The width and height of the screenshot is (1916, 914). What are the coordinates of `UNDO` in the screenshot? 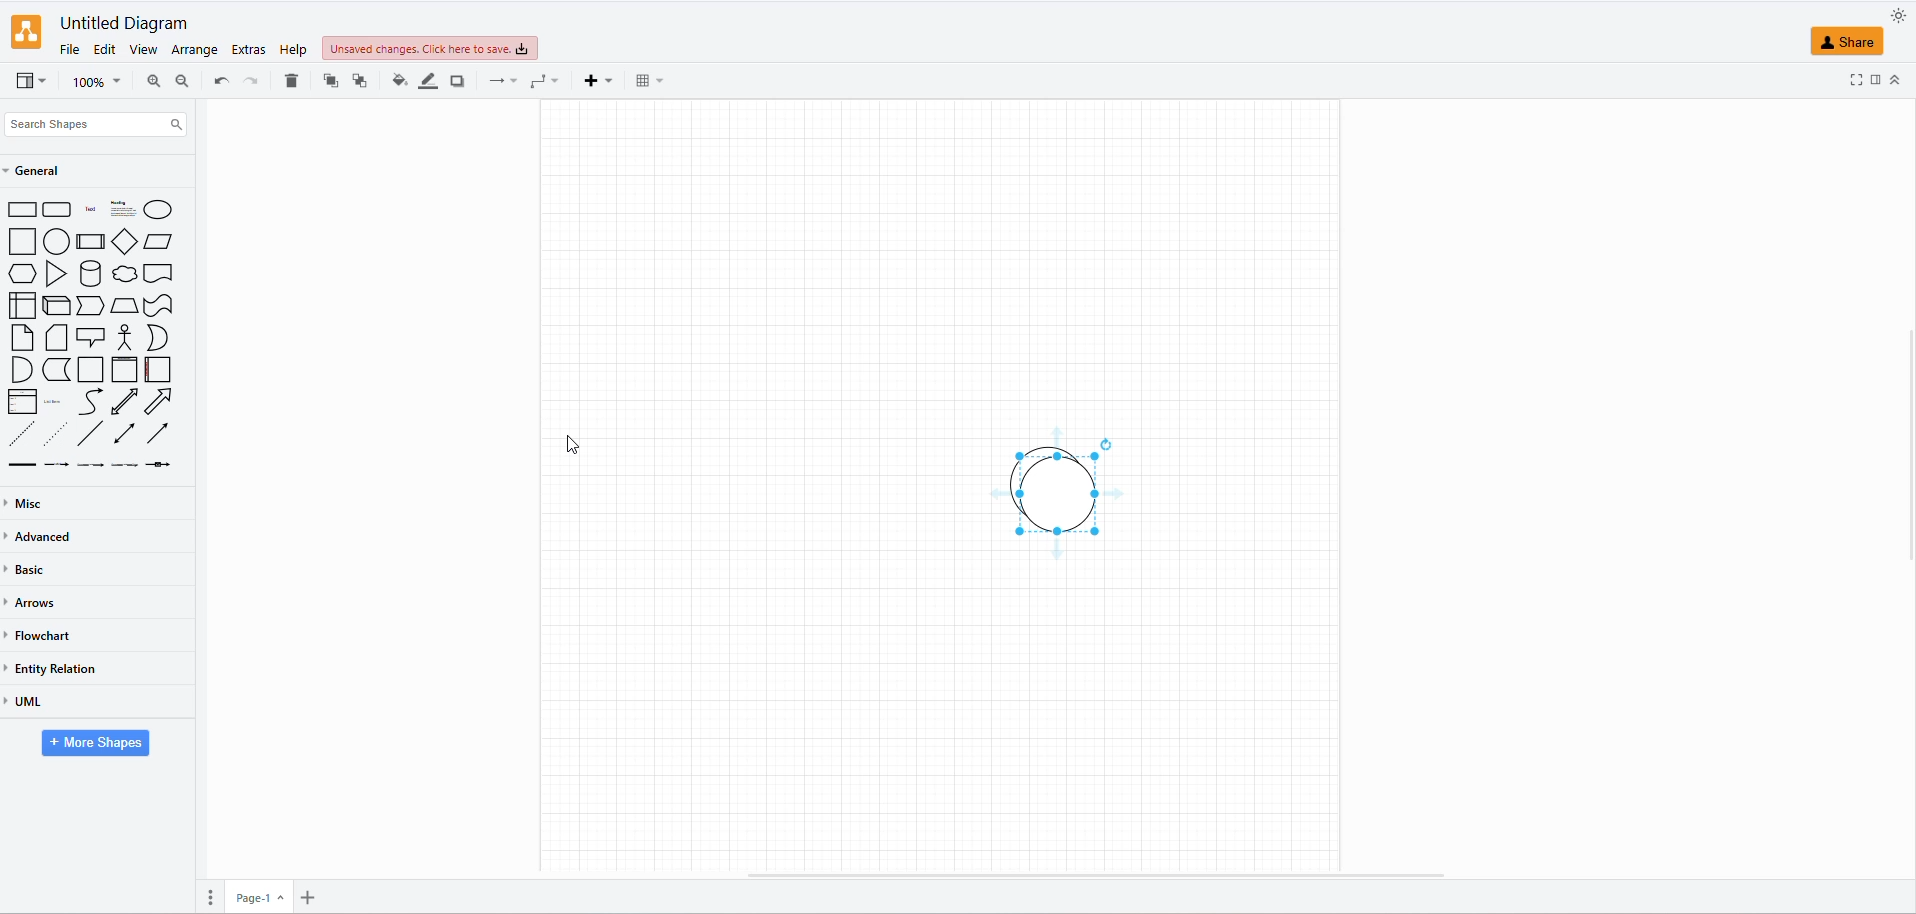 It's located at (219, 82).